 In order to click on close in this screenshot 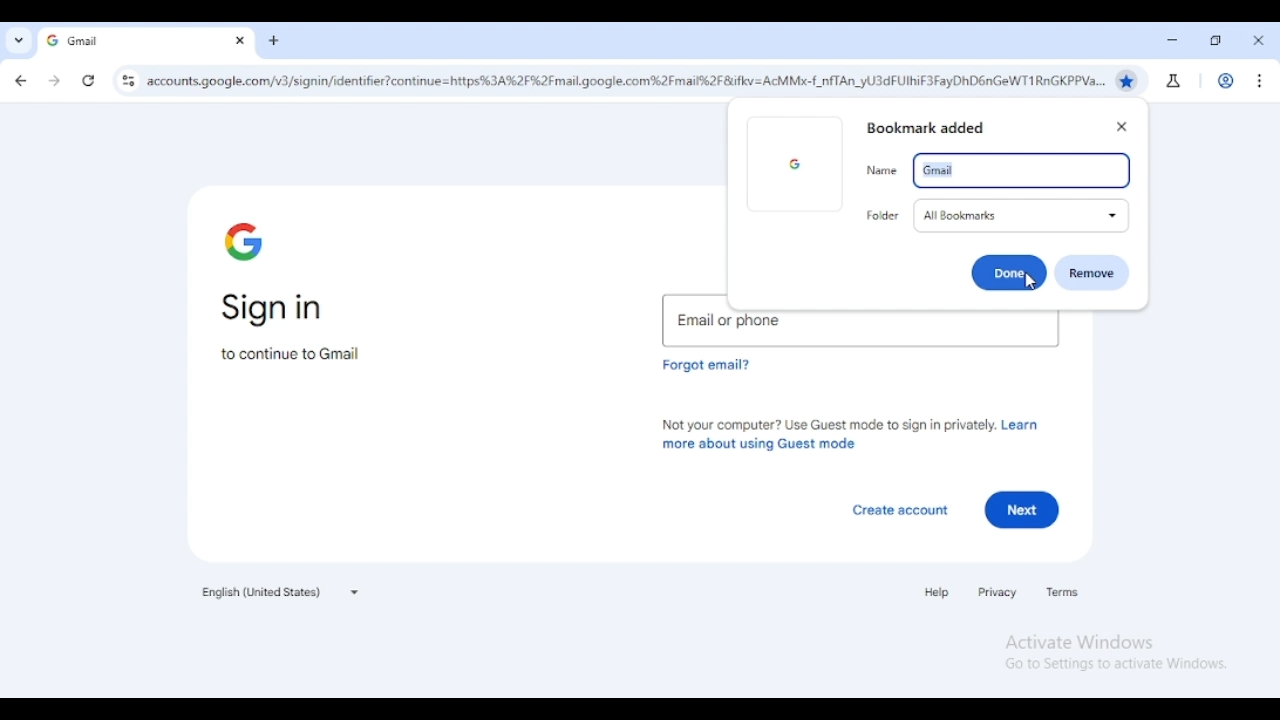, I will do `click(1258, 40)`.